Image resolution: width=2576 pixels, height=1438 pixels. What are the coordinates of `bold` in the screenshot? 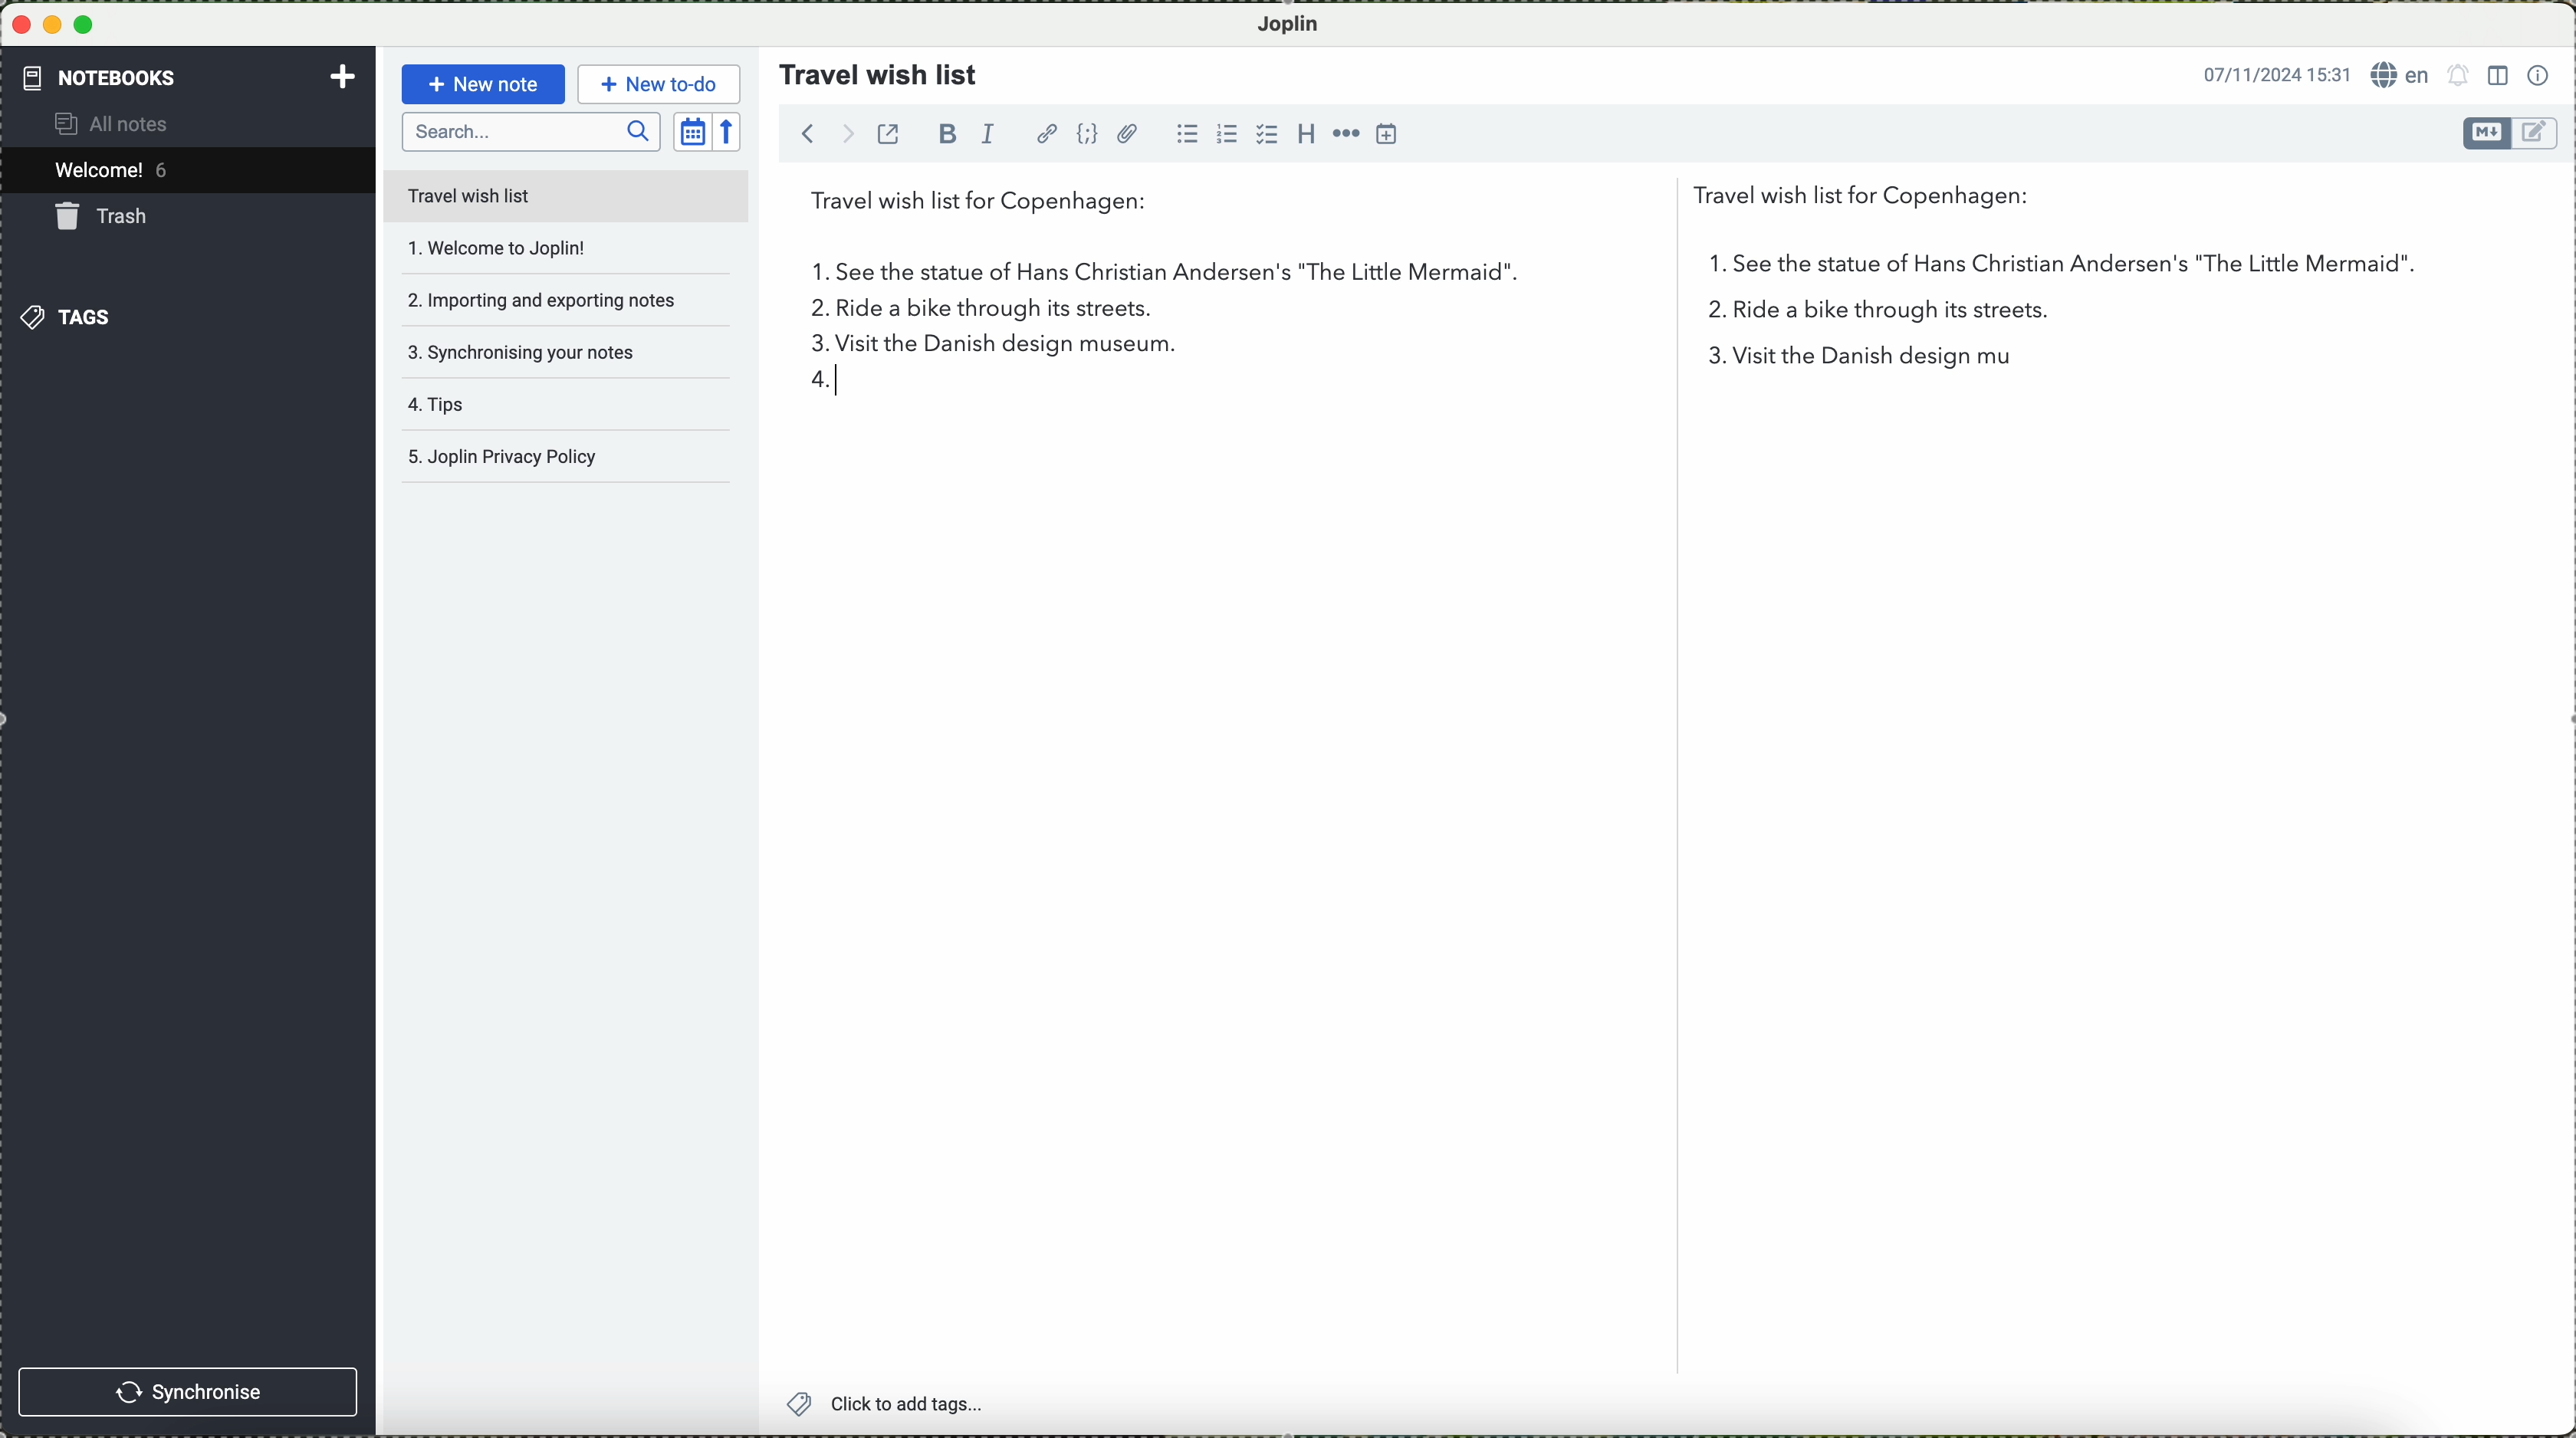 It's located at (948, 133).